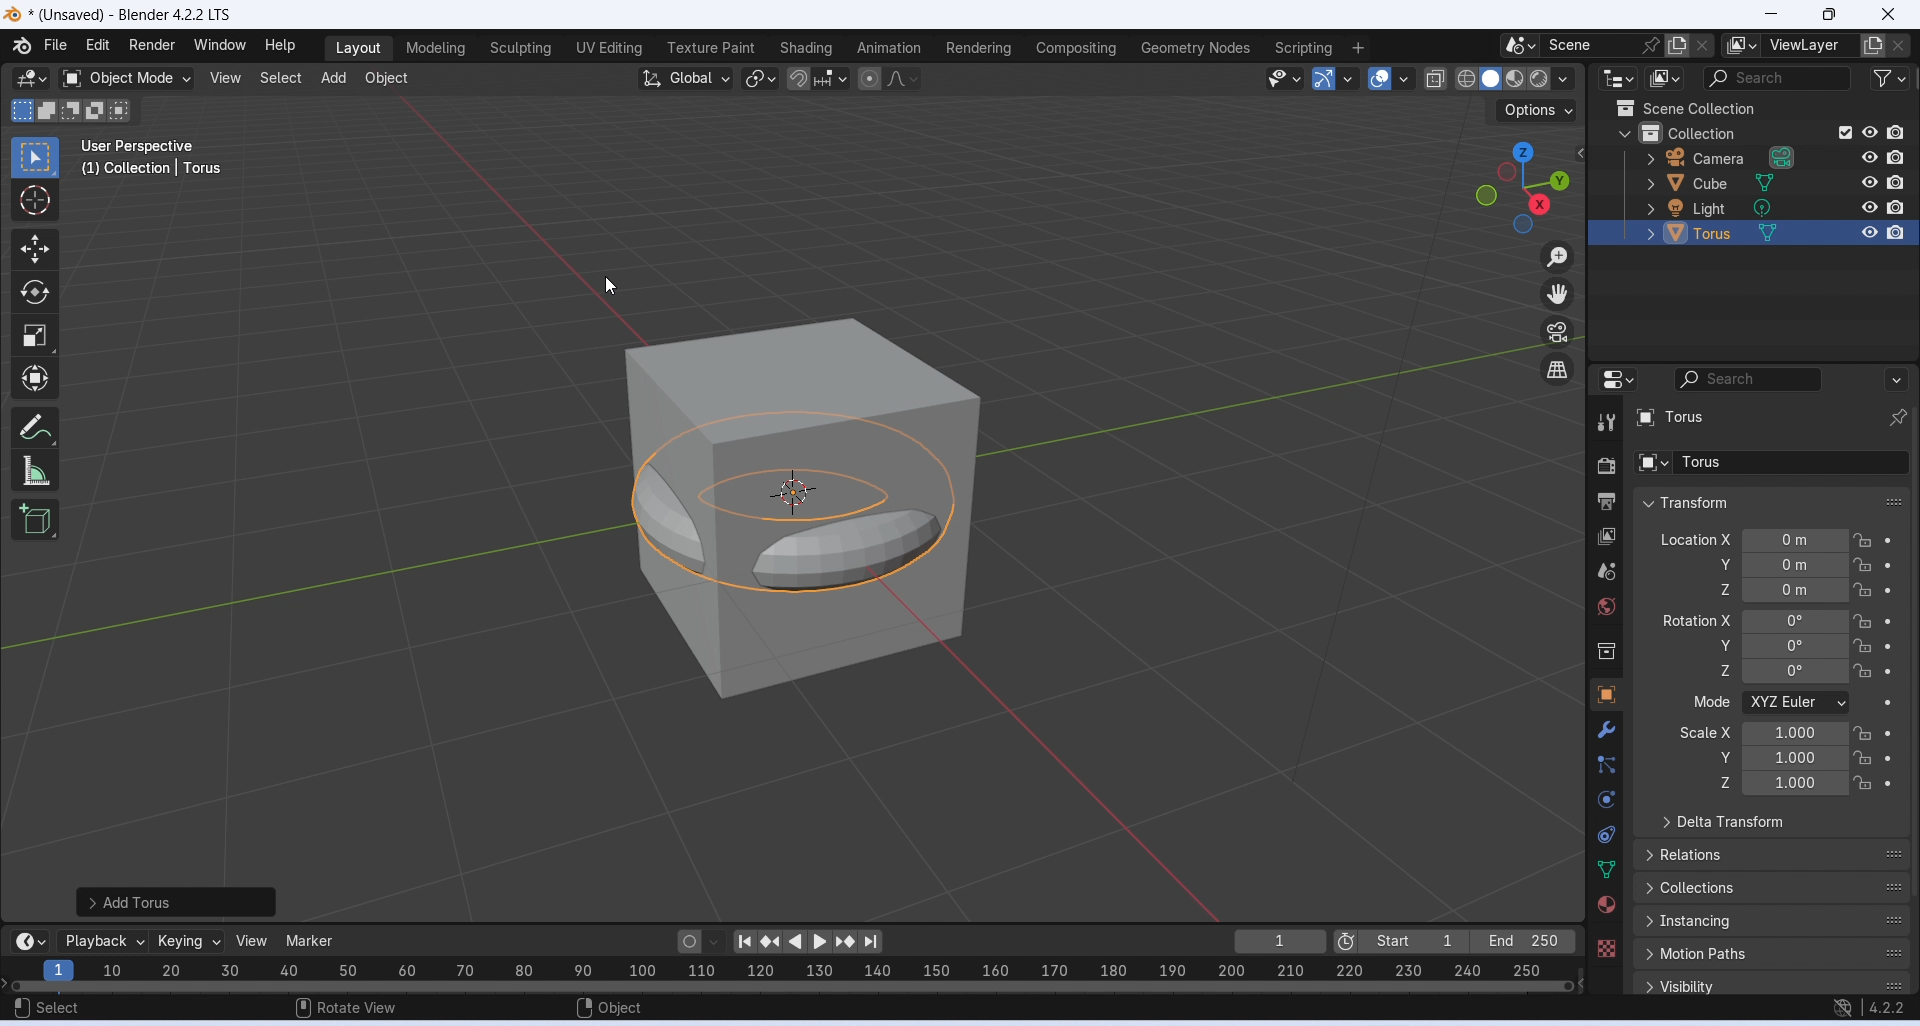 Image resolution: width=1920 pixels, height=1026 pixels. What do you see at coordinates (609, 284) in the screenshot?
I see `Cursor` at bounding box center [609, 284].